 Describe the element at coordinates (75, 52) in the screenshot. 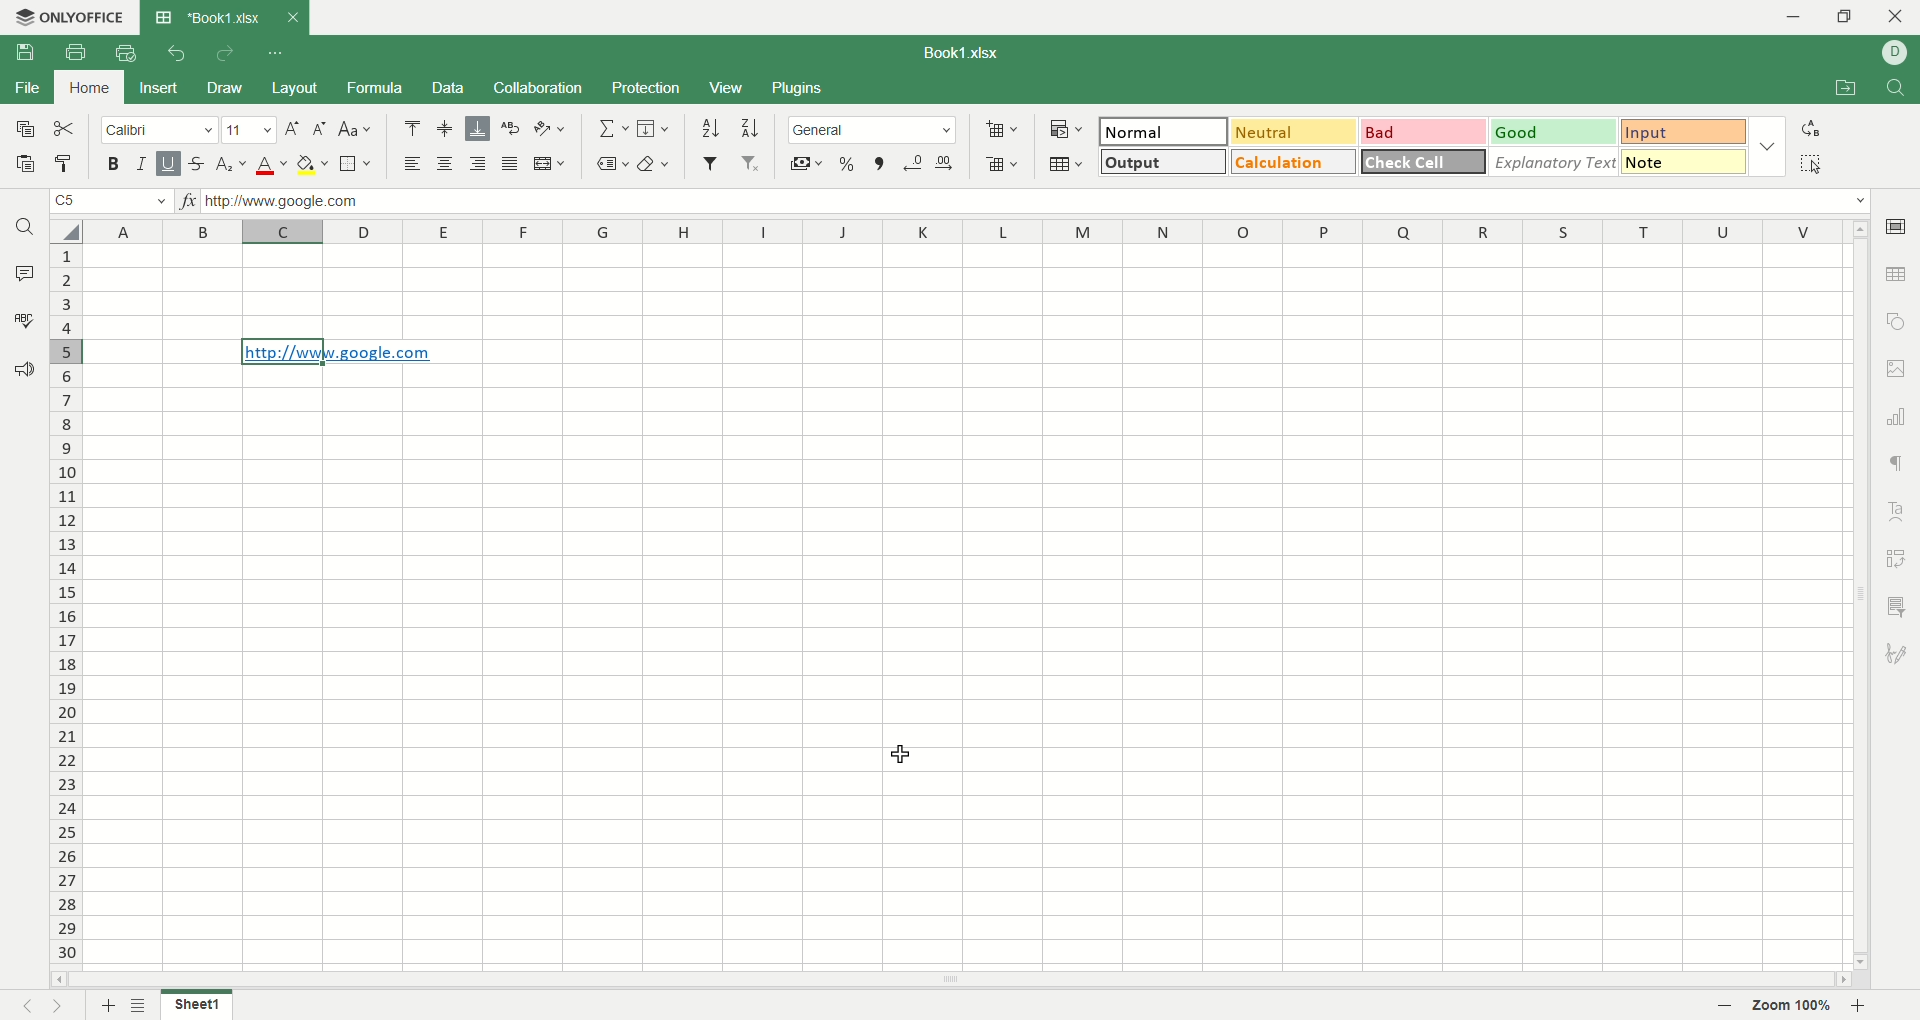

I see `print` at that location.